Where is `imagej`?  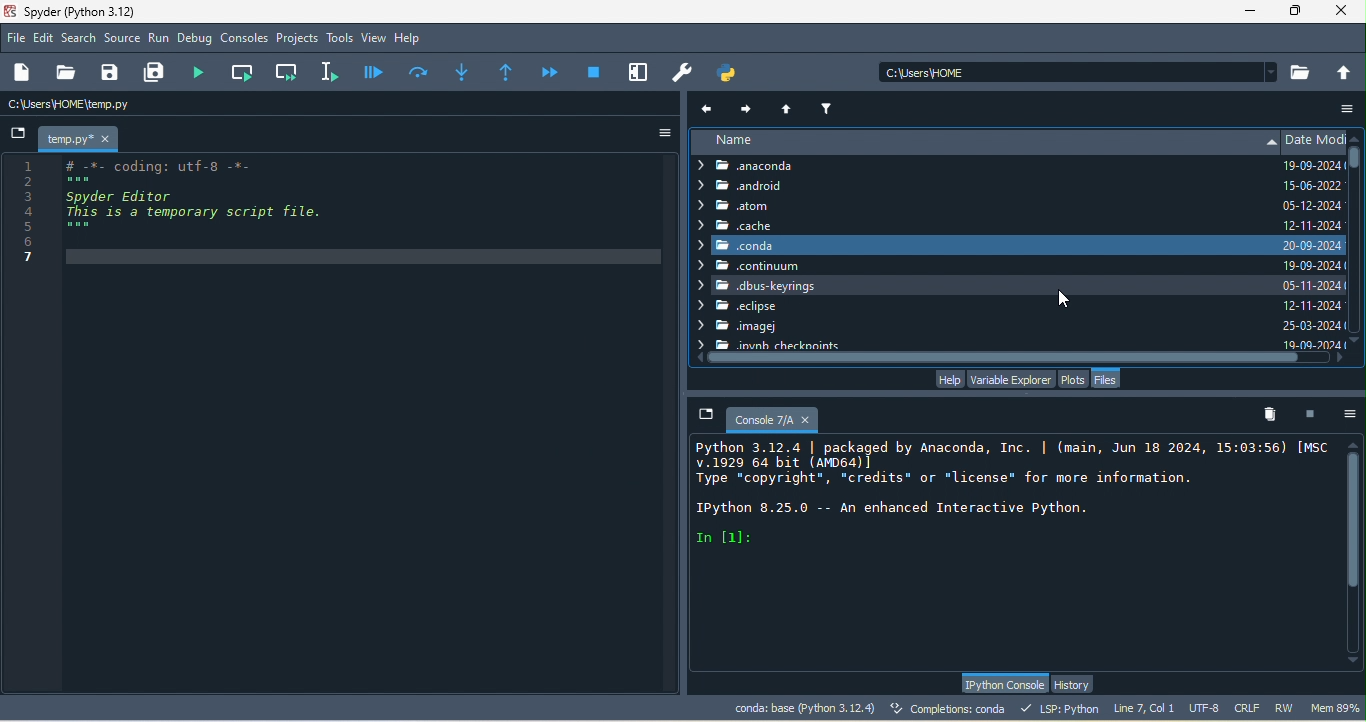
imagej is located at coordinates (753, 328).